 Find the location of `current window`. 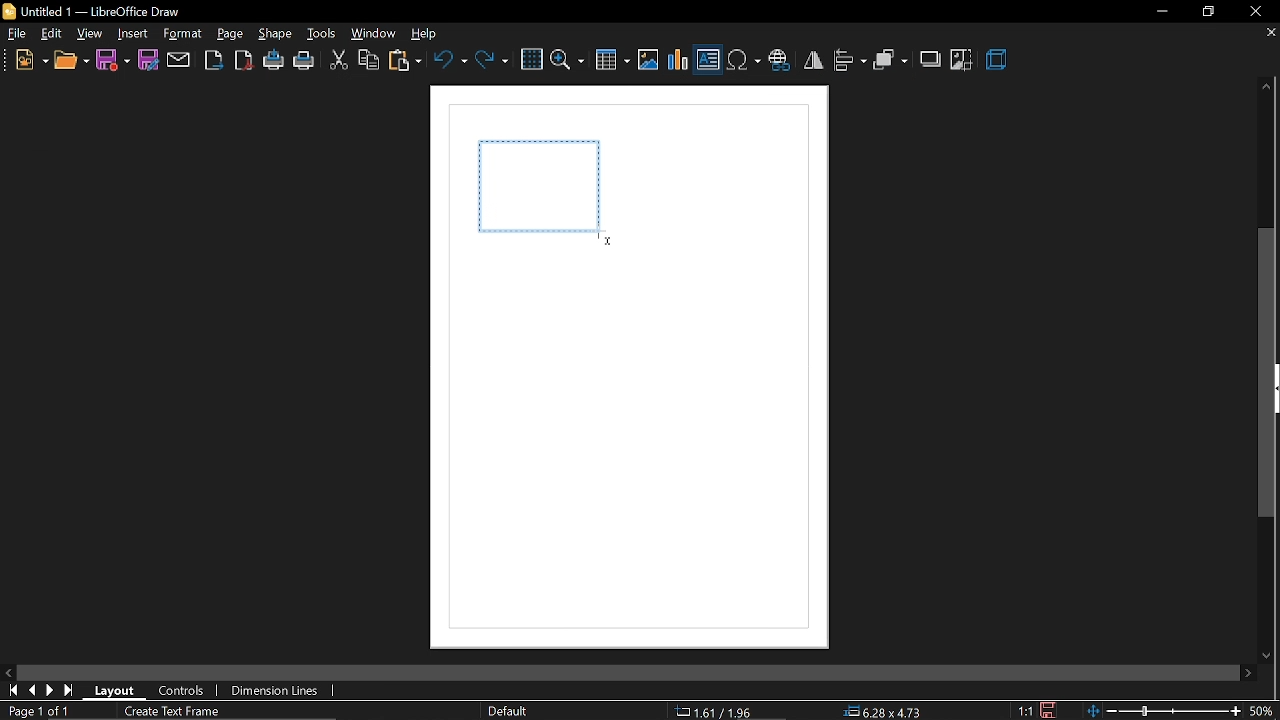

current window is located at coordinates (96, 11).